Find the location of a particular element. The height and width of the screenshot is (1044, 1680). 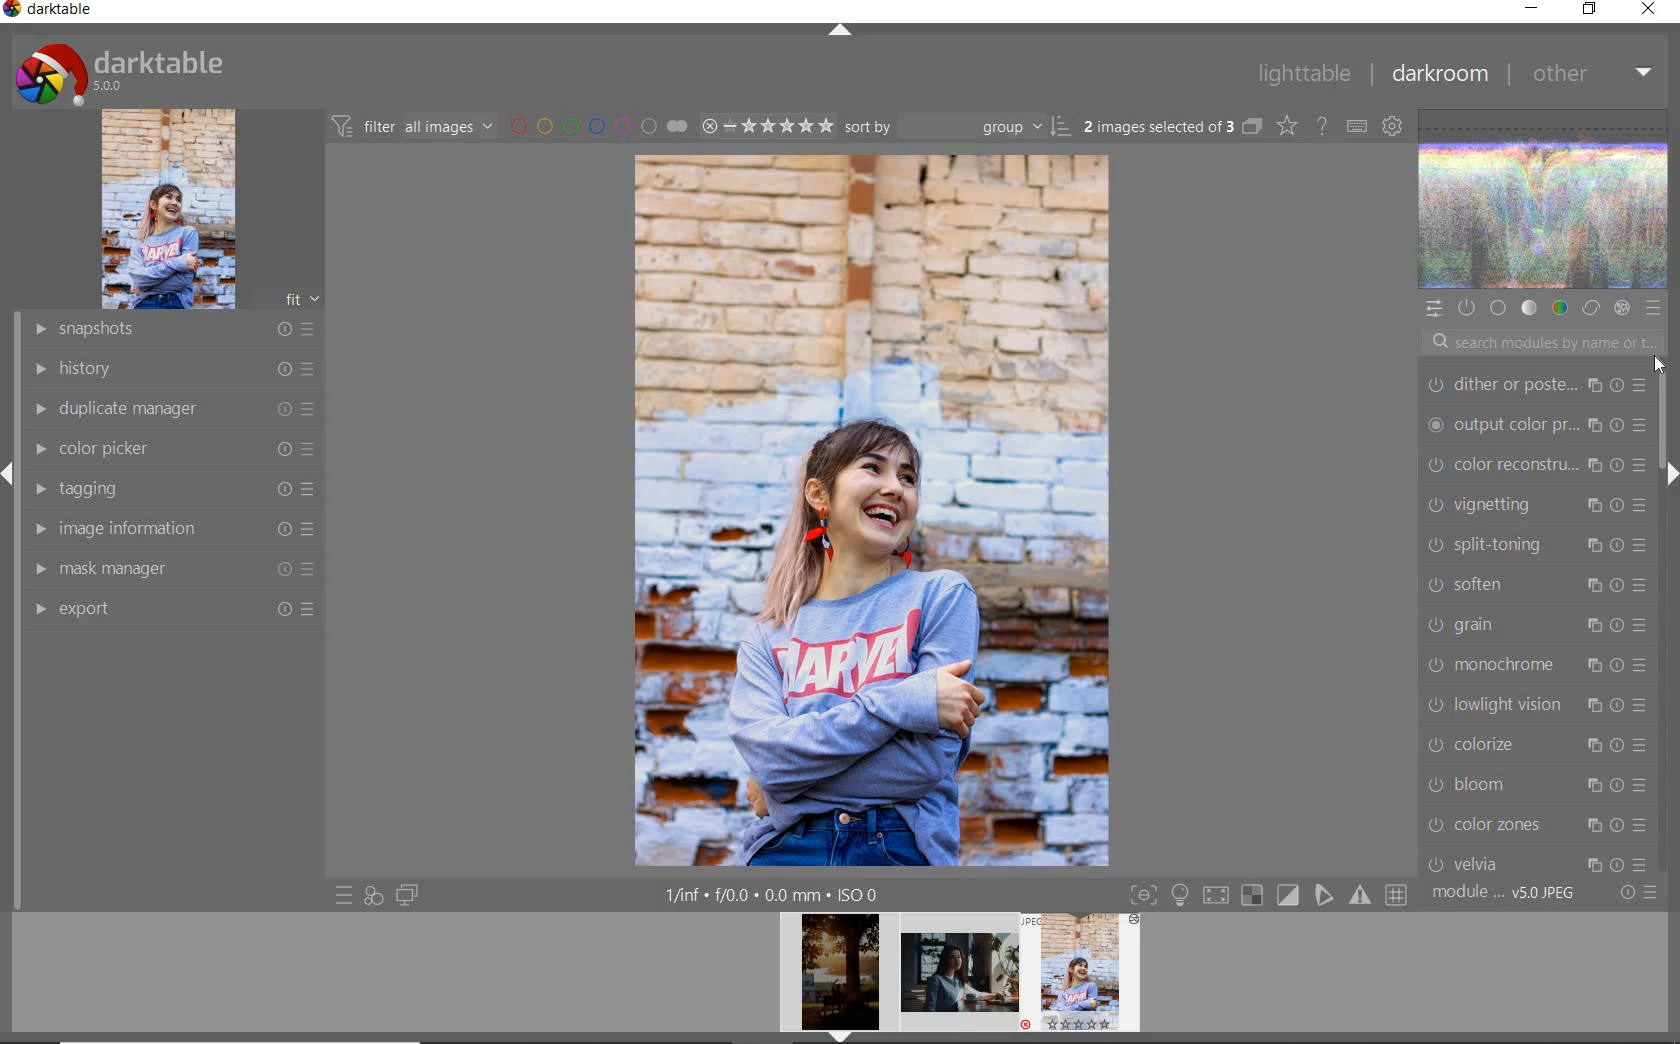

expand/collapse is located at coordinates (1668, 471).